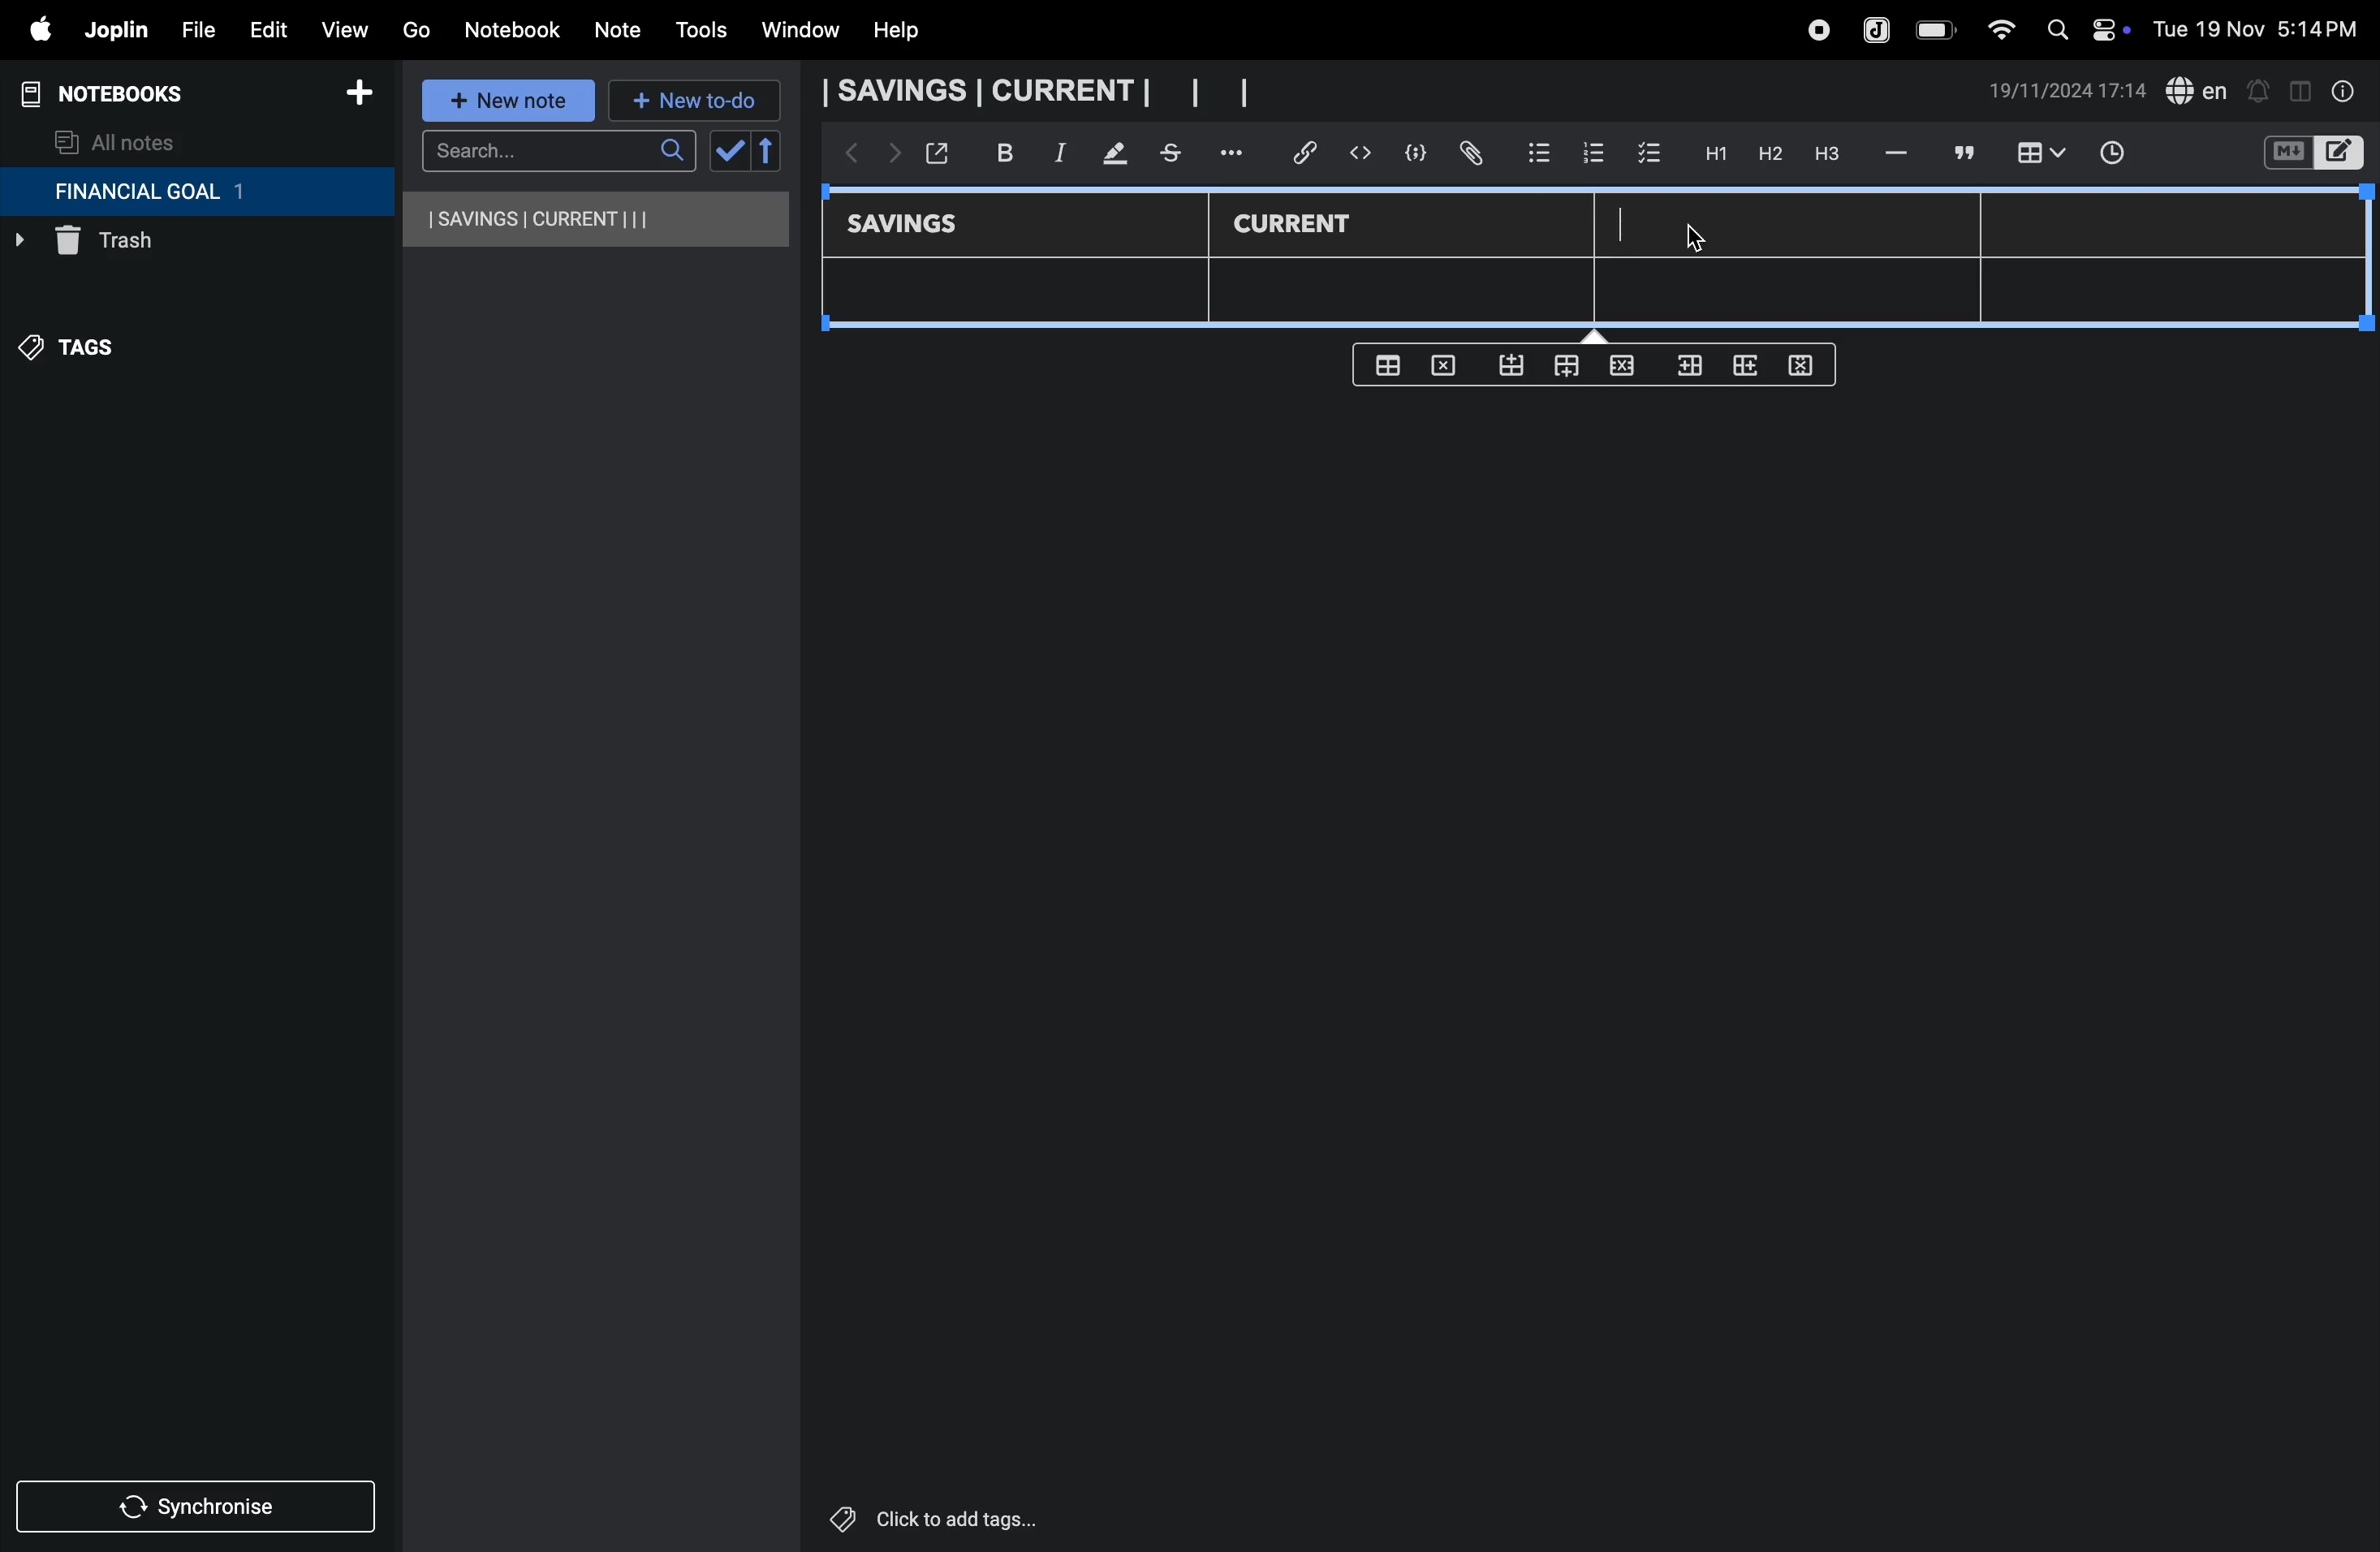 Image resolution: width=2380 pixels, height=1552 pixels. What do you see at coordinates (1235, 153) in the screenshot?
I see `options` at bounding box center [1235, 153].